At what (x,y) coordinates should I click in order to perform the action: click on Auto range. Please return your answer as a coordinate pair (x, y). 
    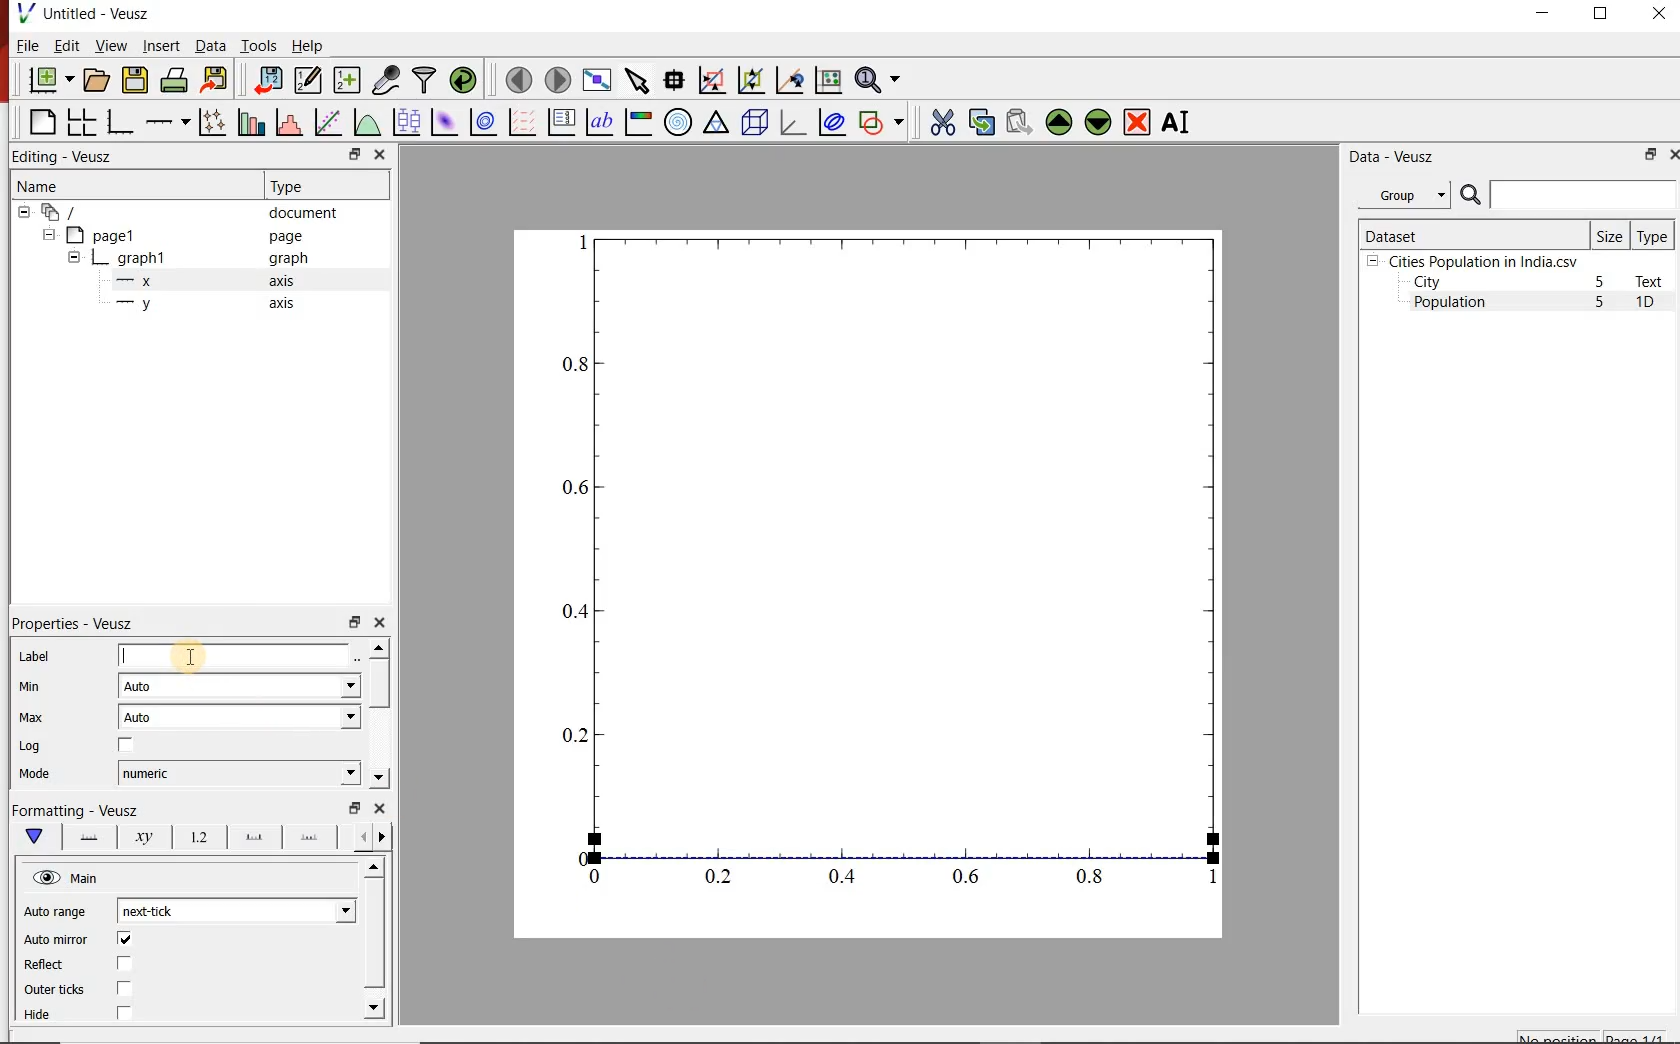
    Looking at the image, I should click on (56, 912).